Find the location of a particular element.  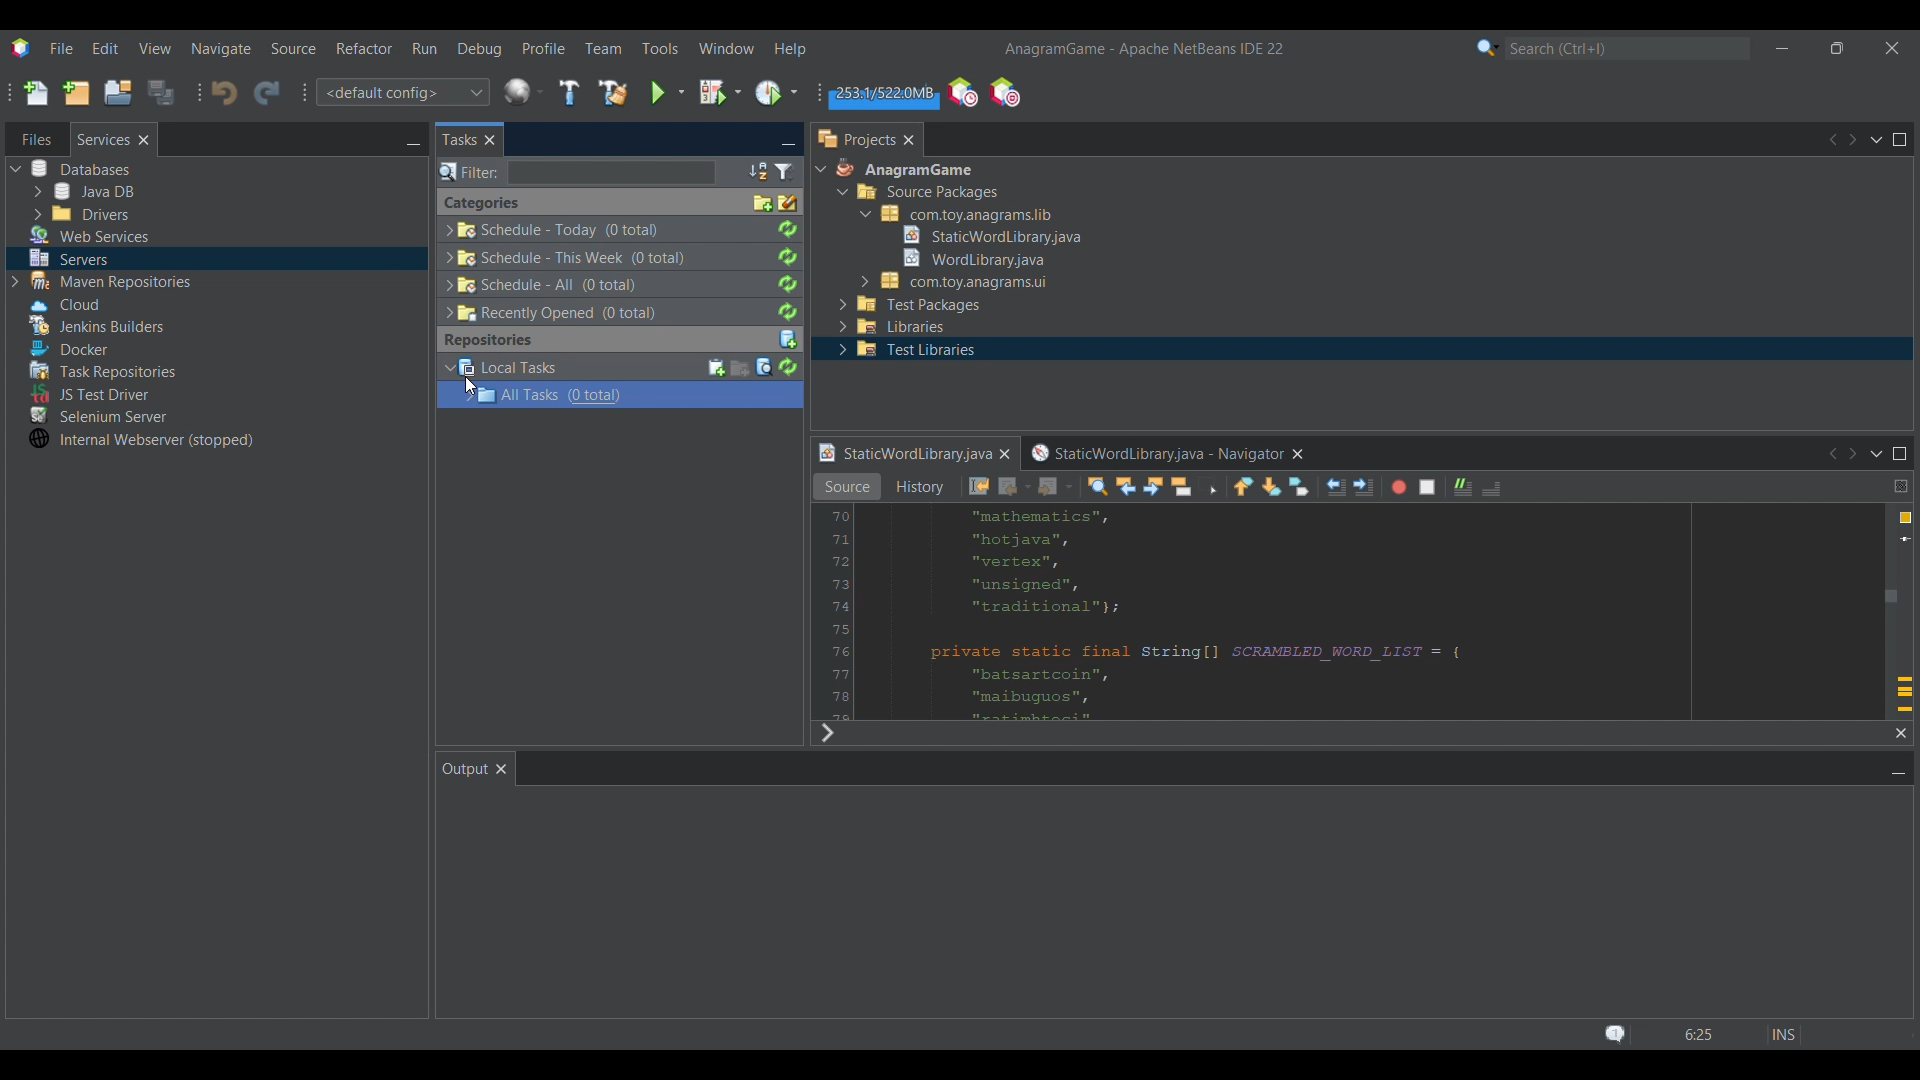

 is located at coordinates (842, 486).